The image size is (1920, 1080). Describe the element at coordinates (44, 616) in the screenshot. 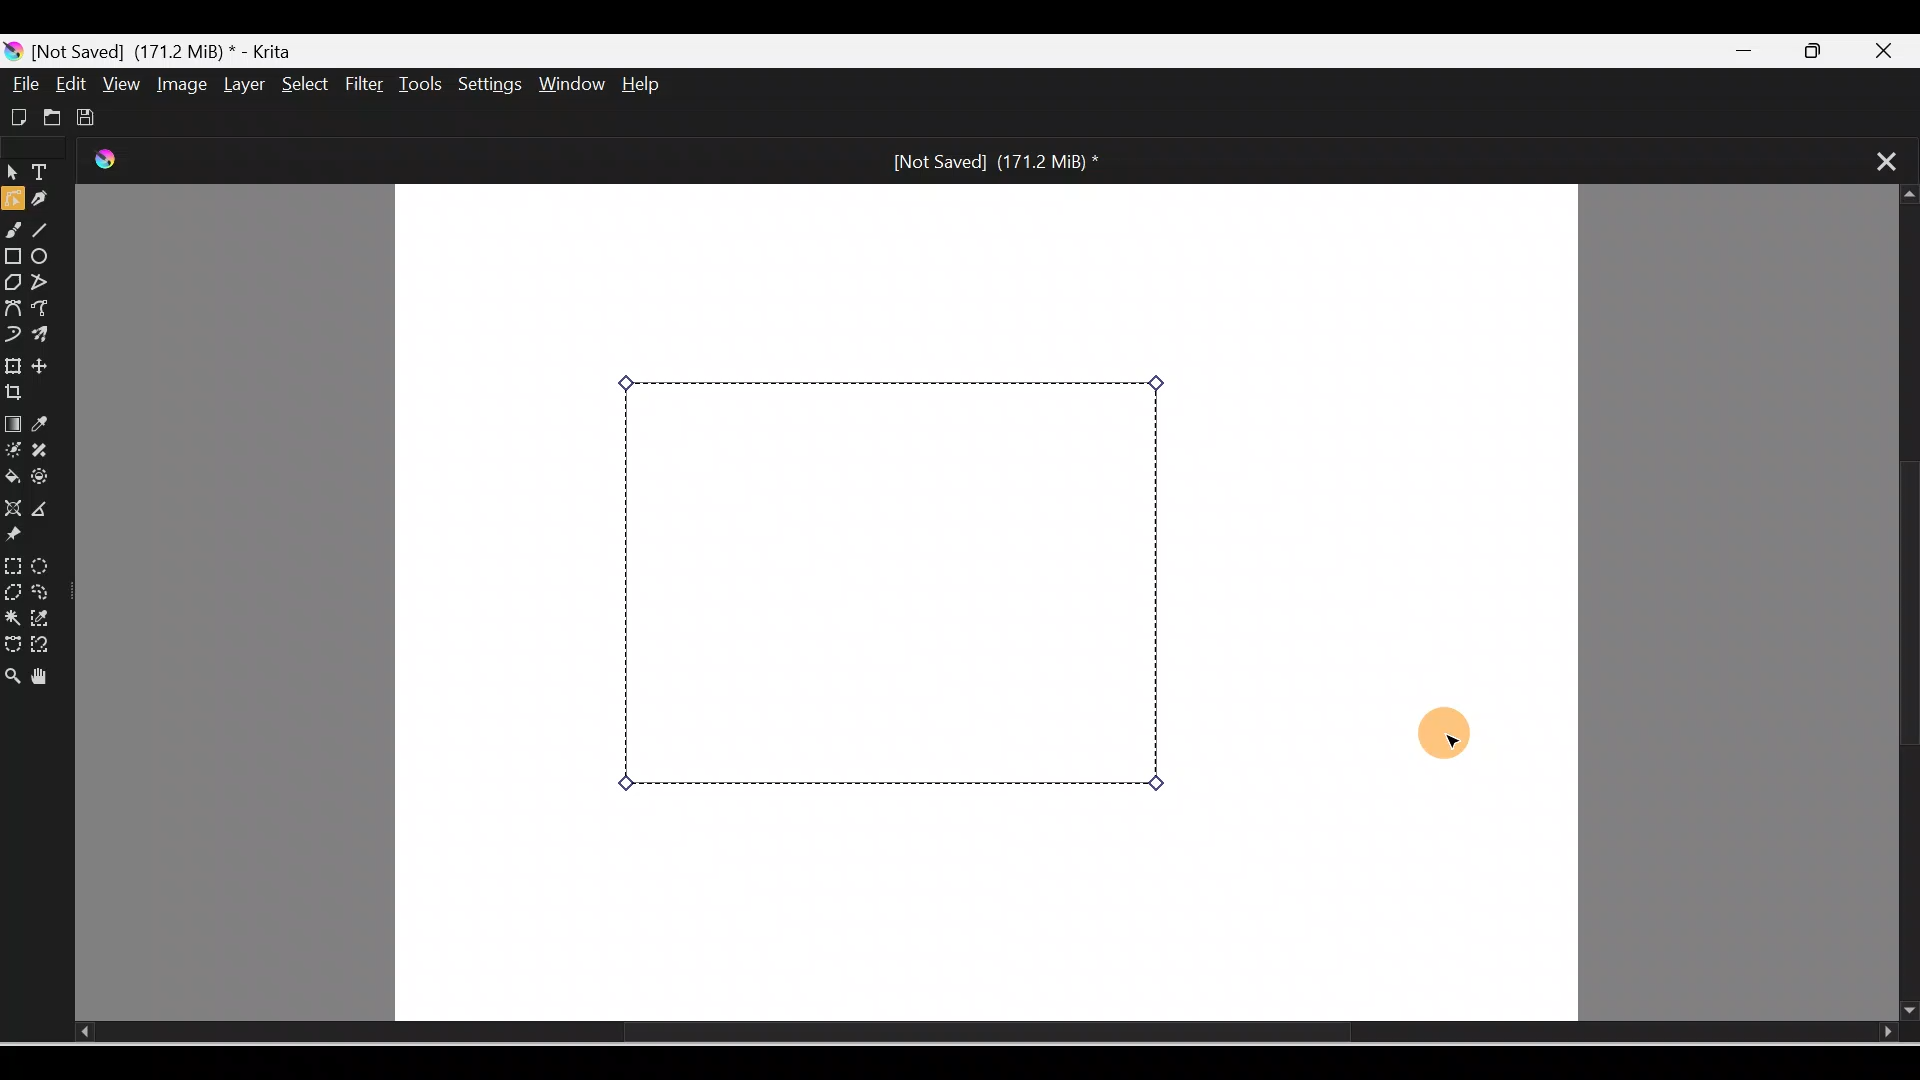

I see `Similar color selection tool` at that location.